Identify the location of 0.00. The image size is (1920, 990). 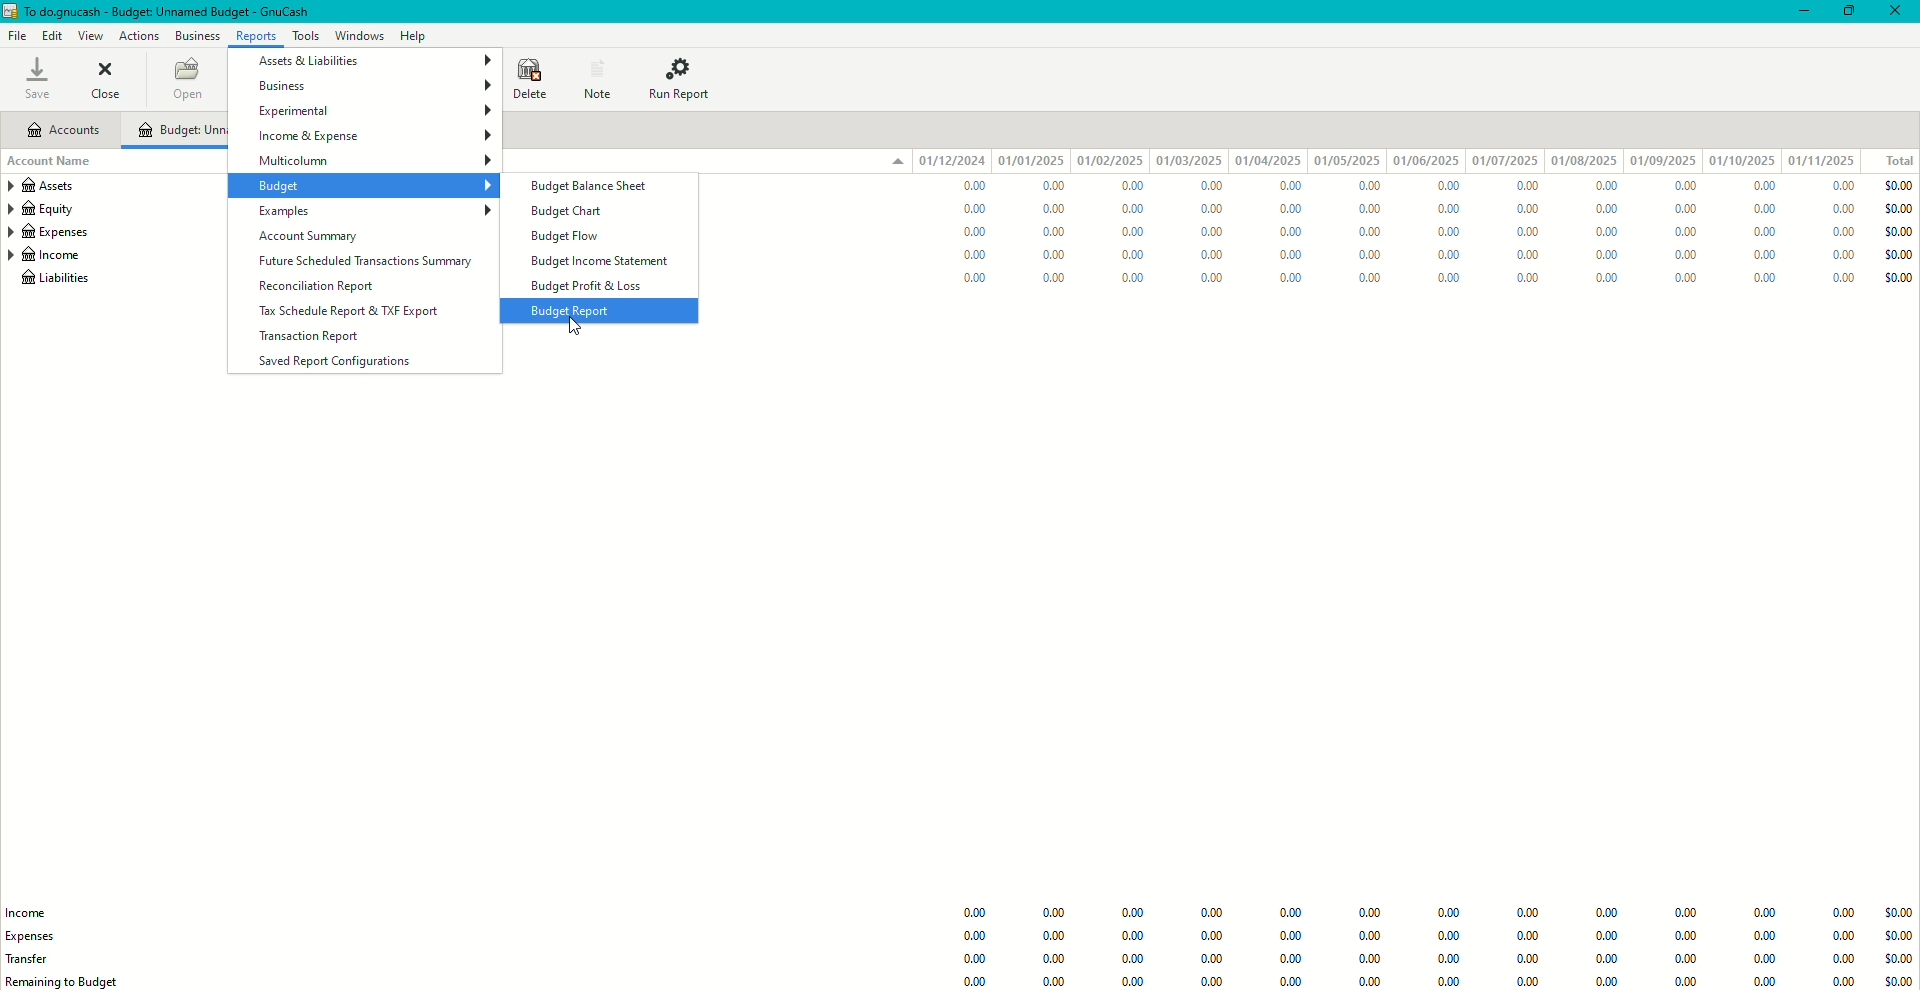
(1134, 231).